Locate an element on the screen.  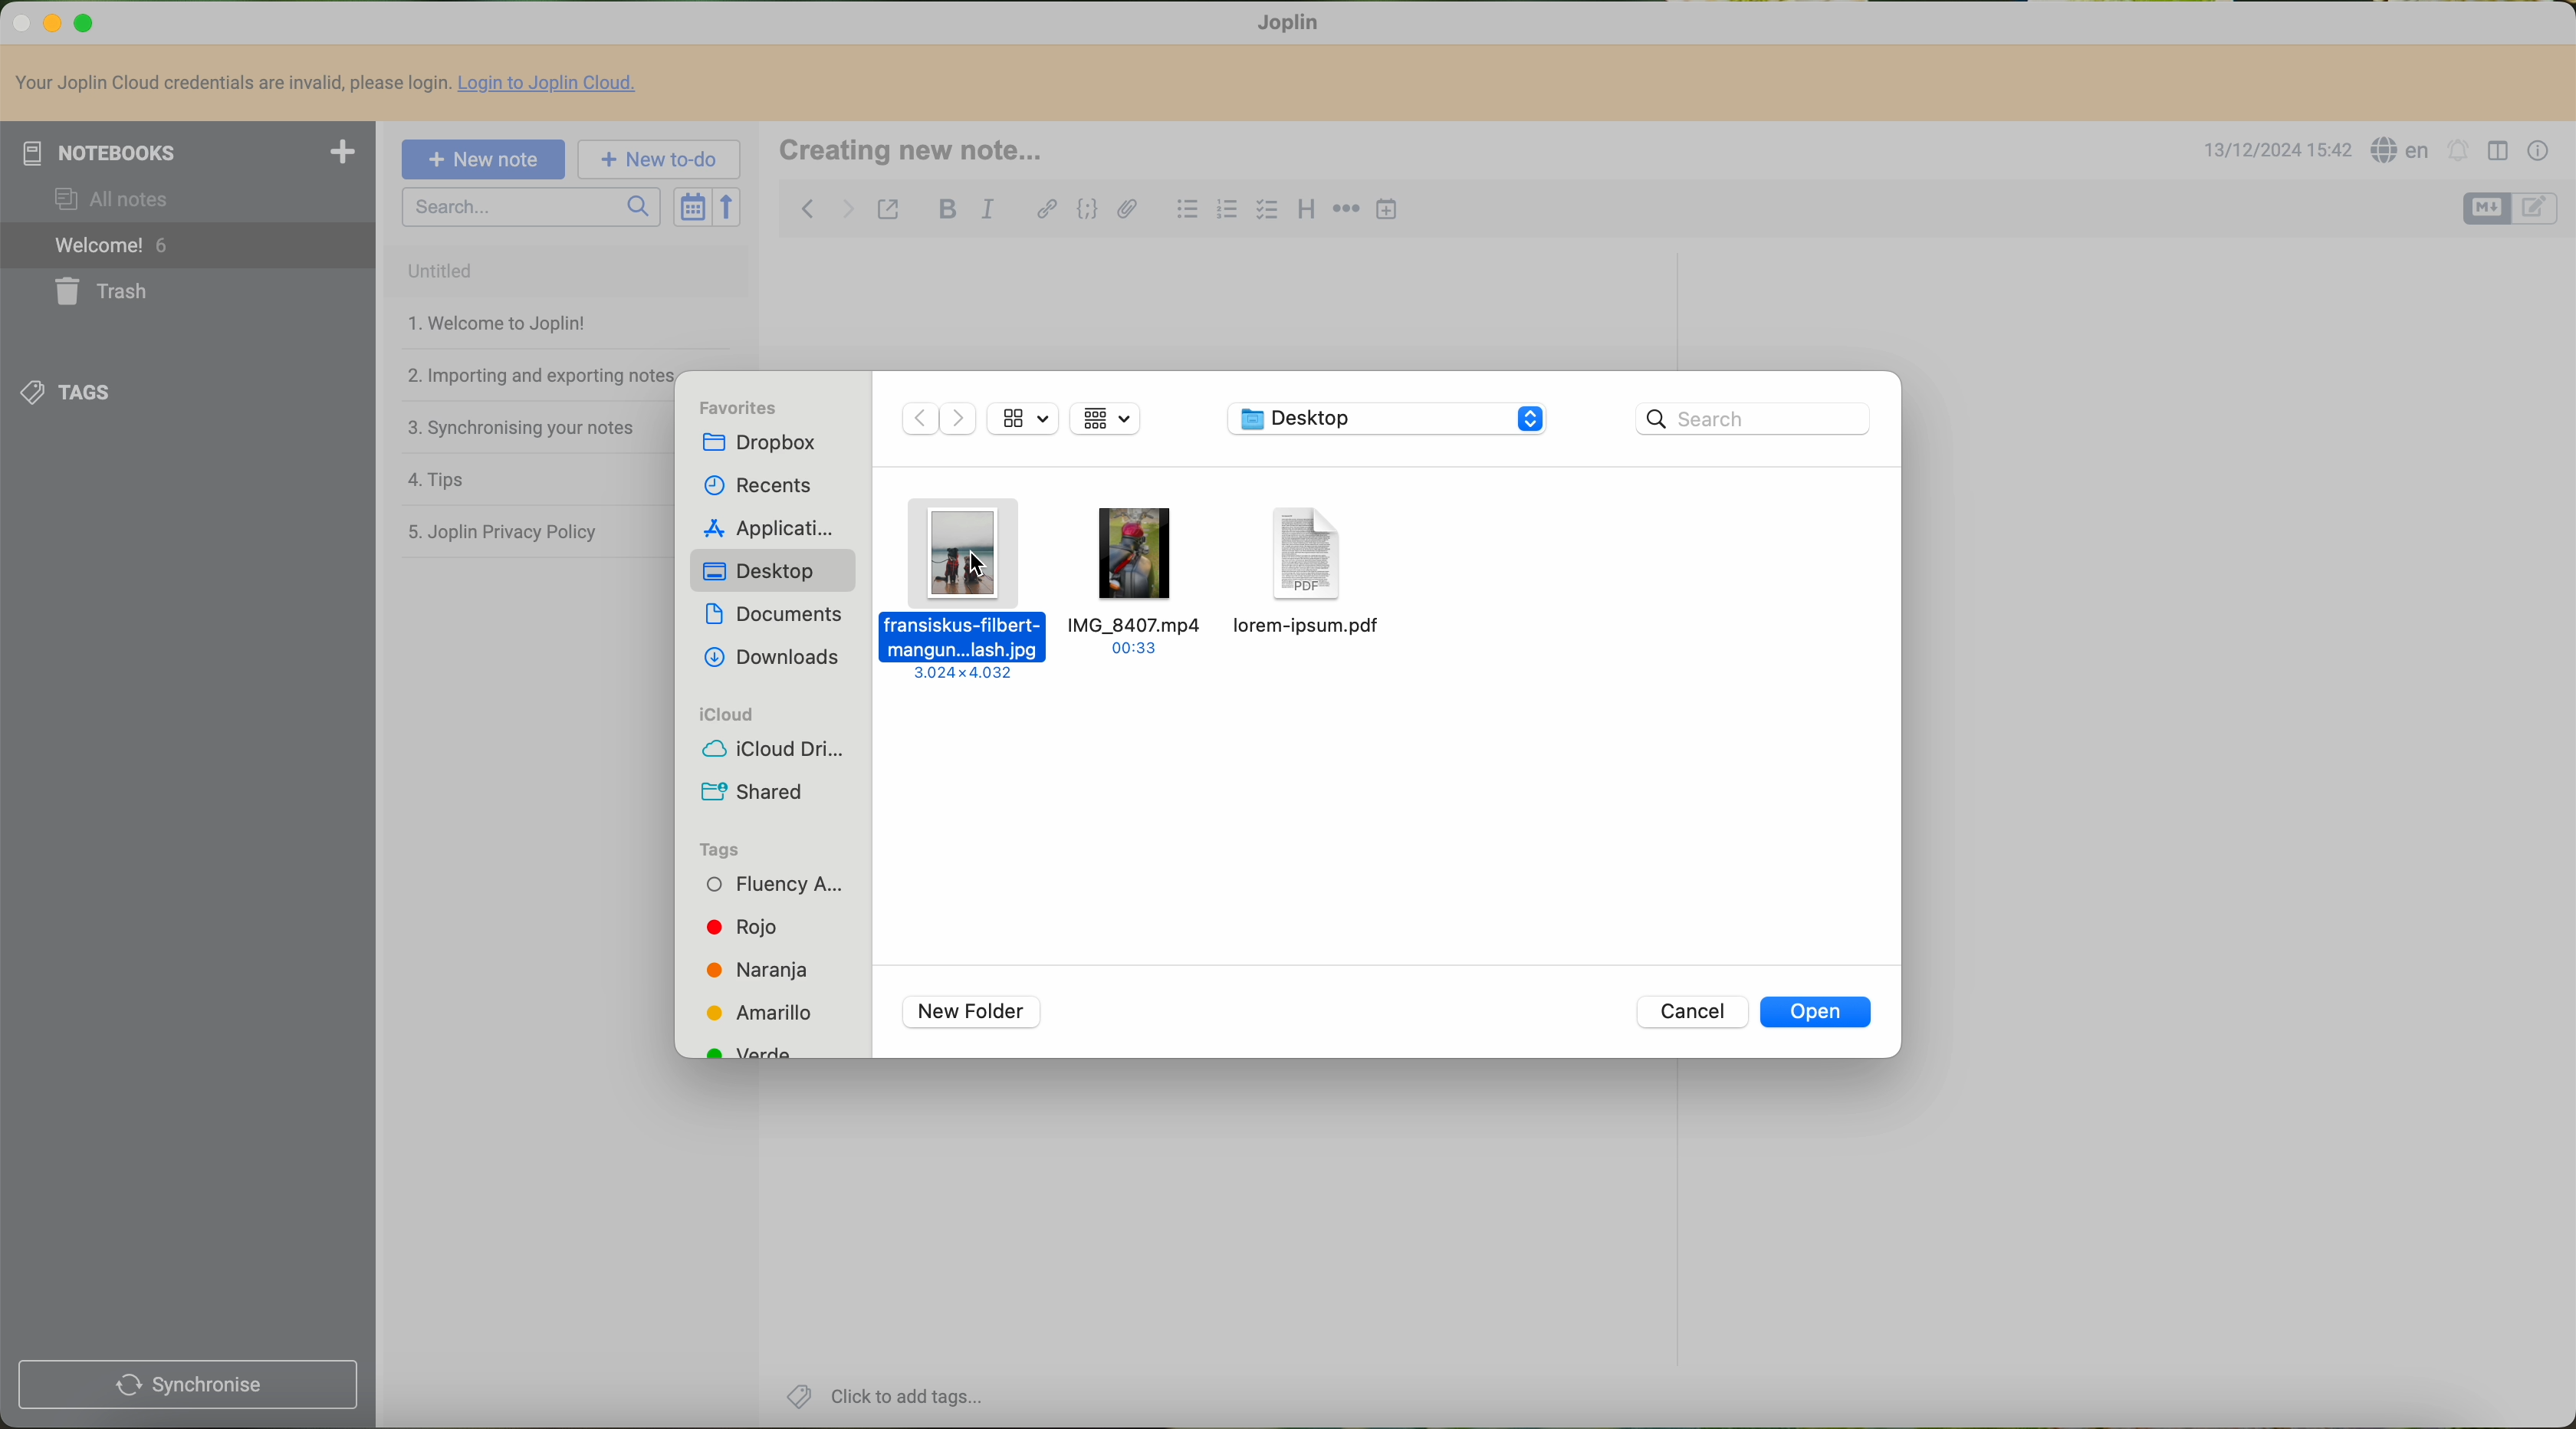
search bar is located at coordinates (1755, 419).